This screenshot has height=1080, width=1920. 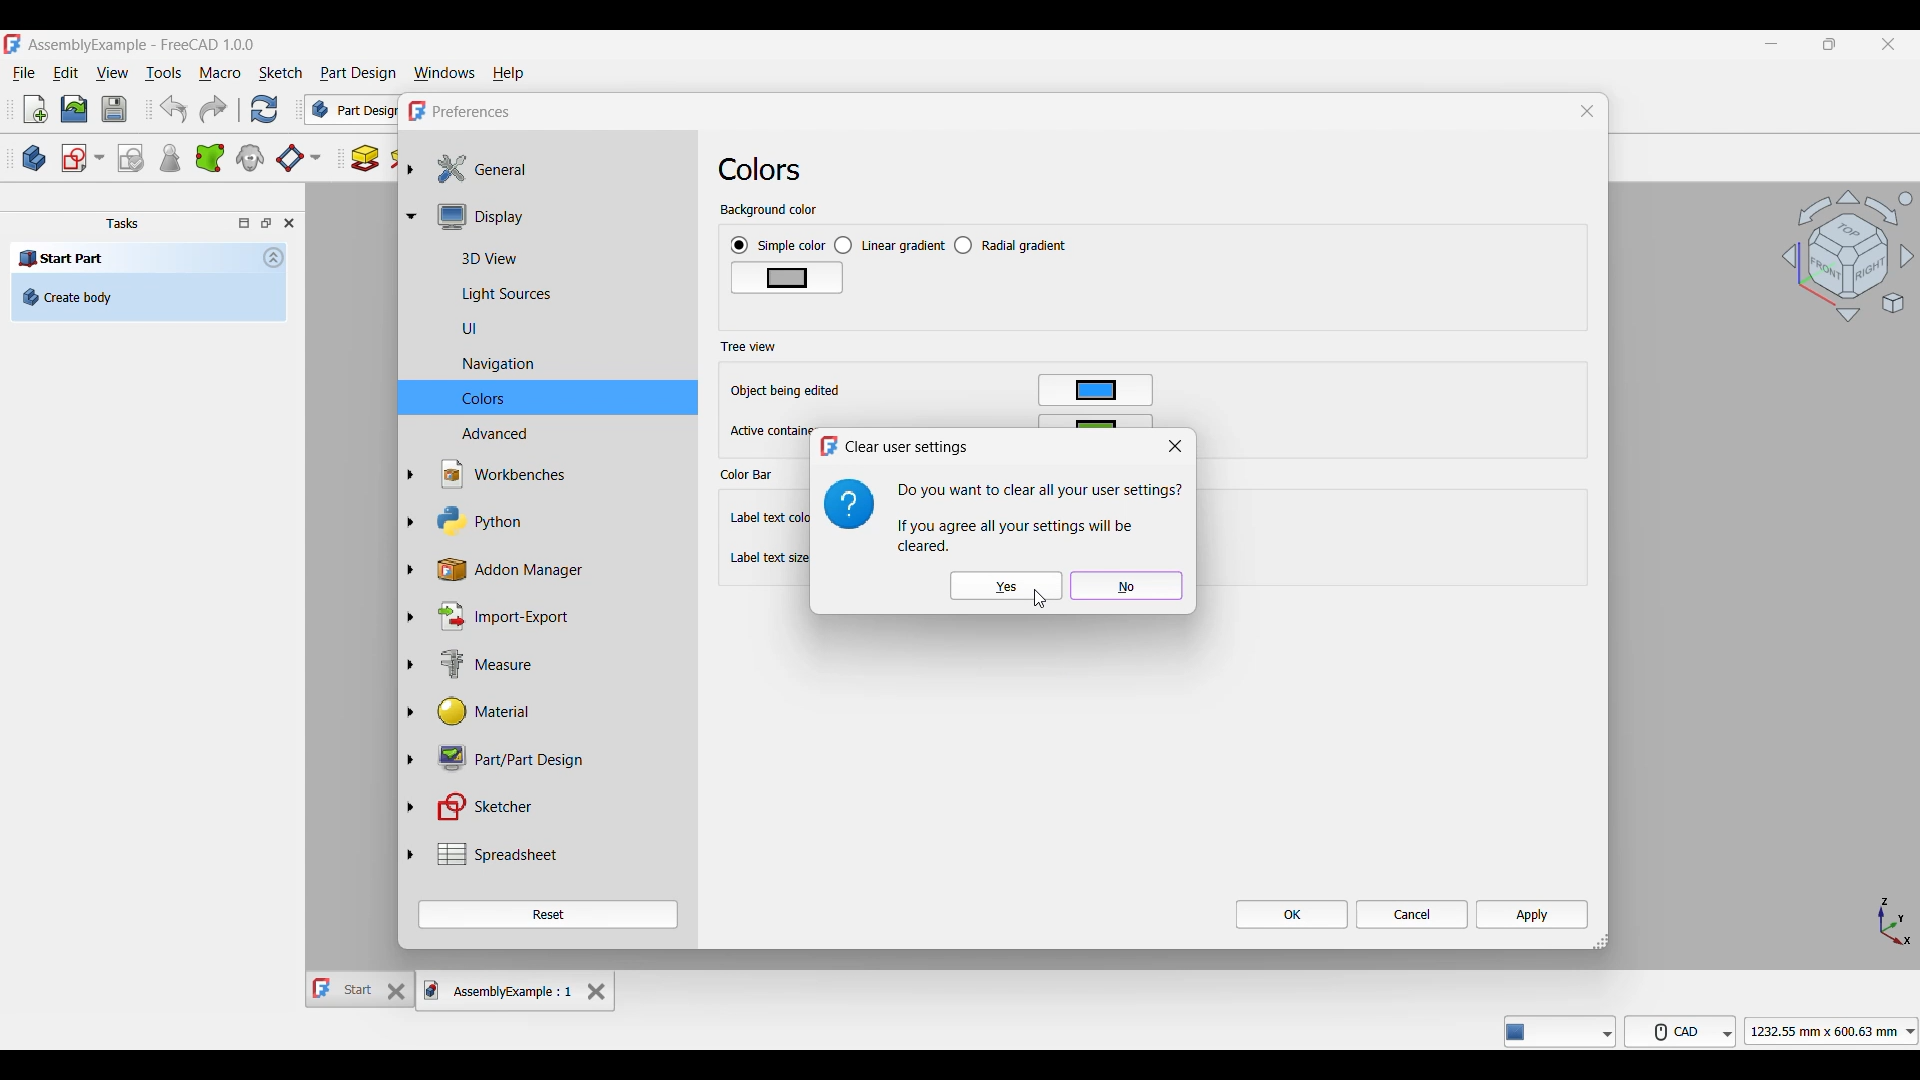 What do you see at coordinates (209, 158) in the screenshot?
I see `Create a sub-objects shape binder` at bounding box center [209, 158].